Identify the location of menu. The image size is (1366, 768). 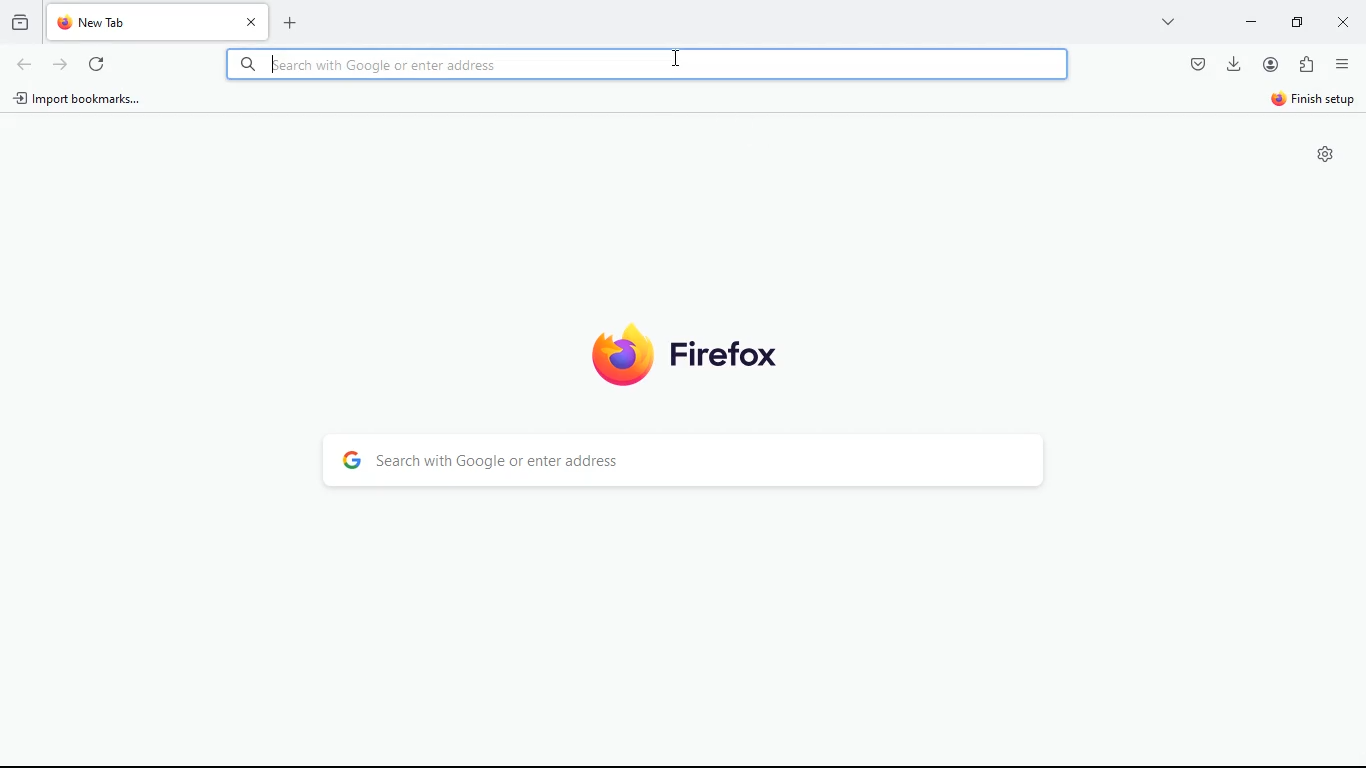
(1342, 64).